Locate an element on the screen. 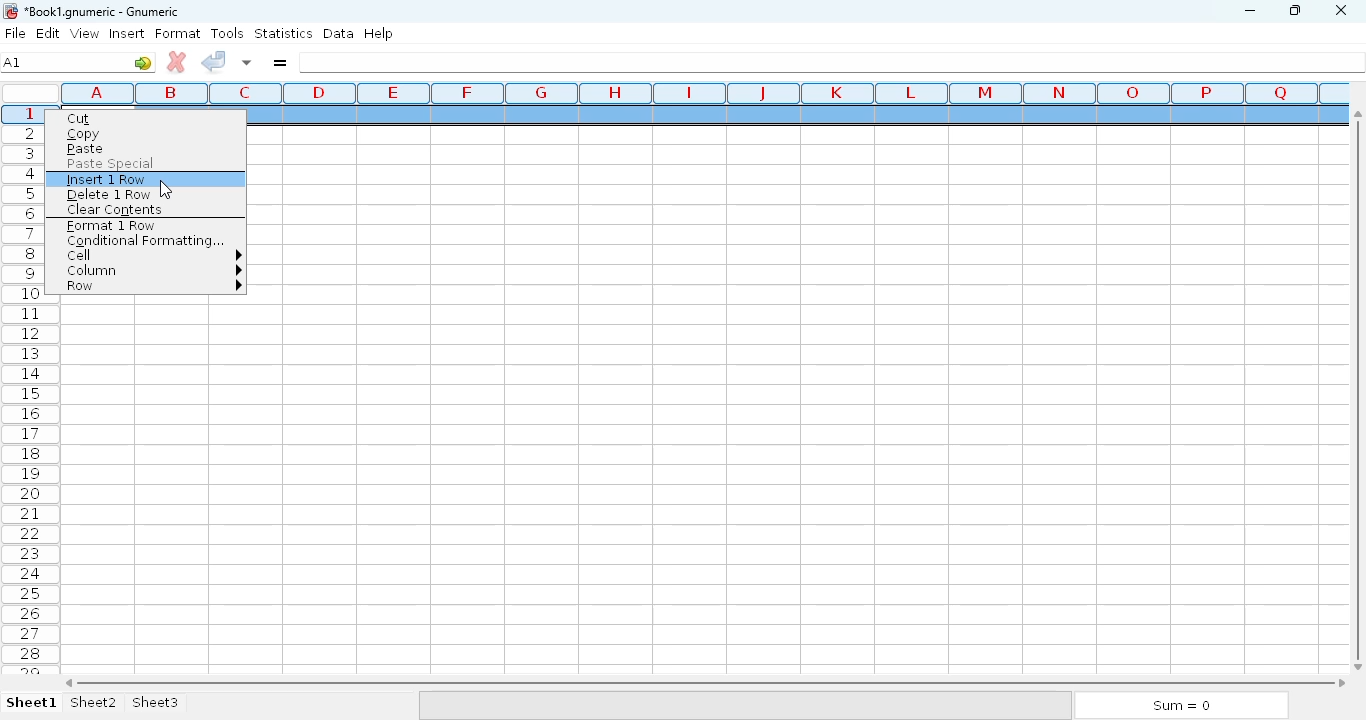  column is located at coordinates (699, 93).